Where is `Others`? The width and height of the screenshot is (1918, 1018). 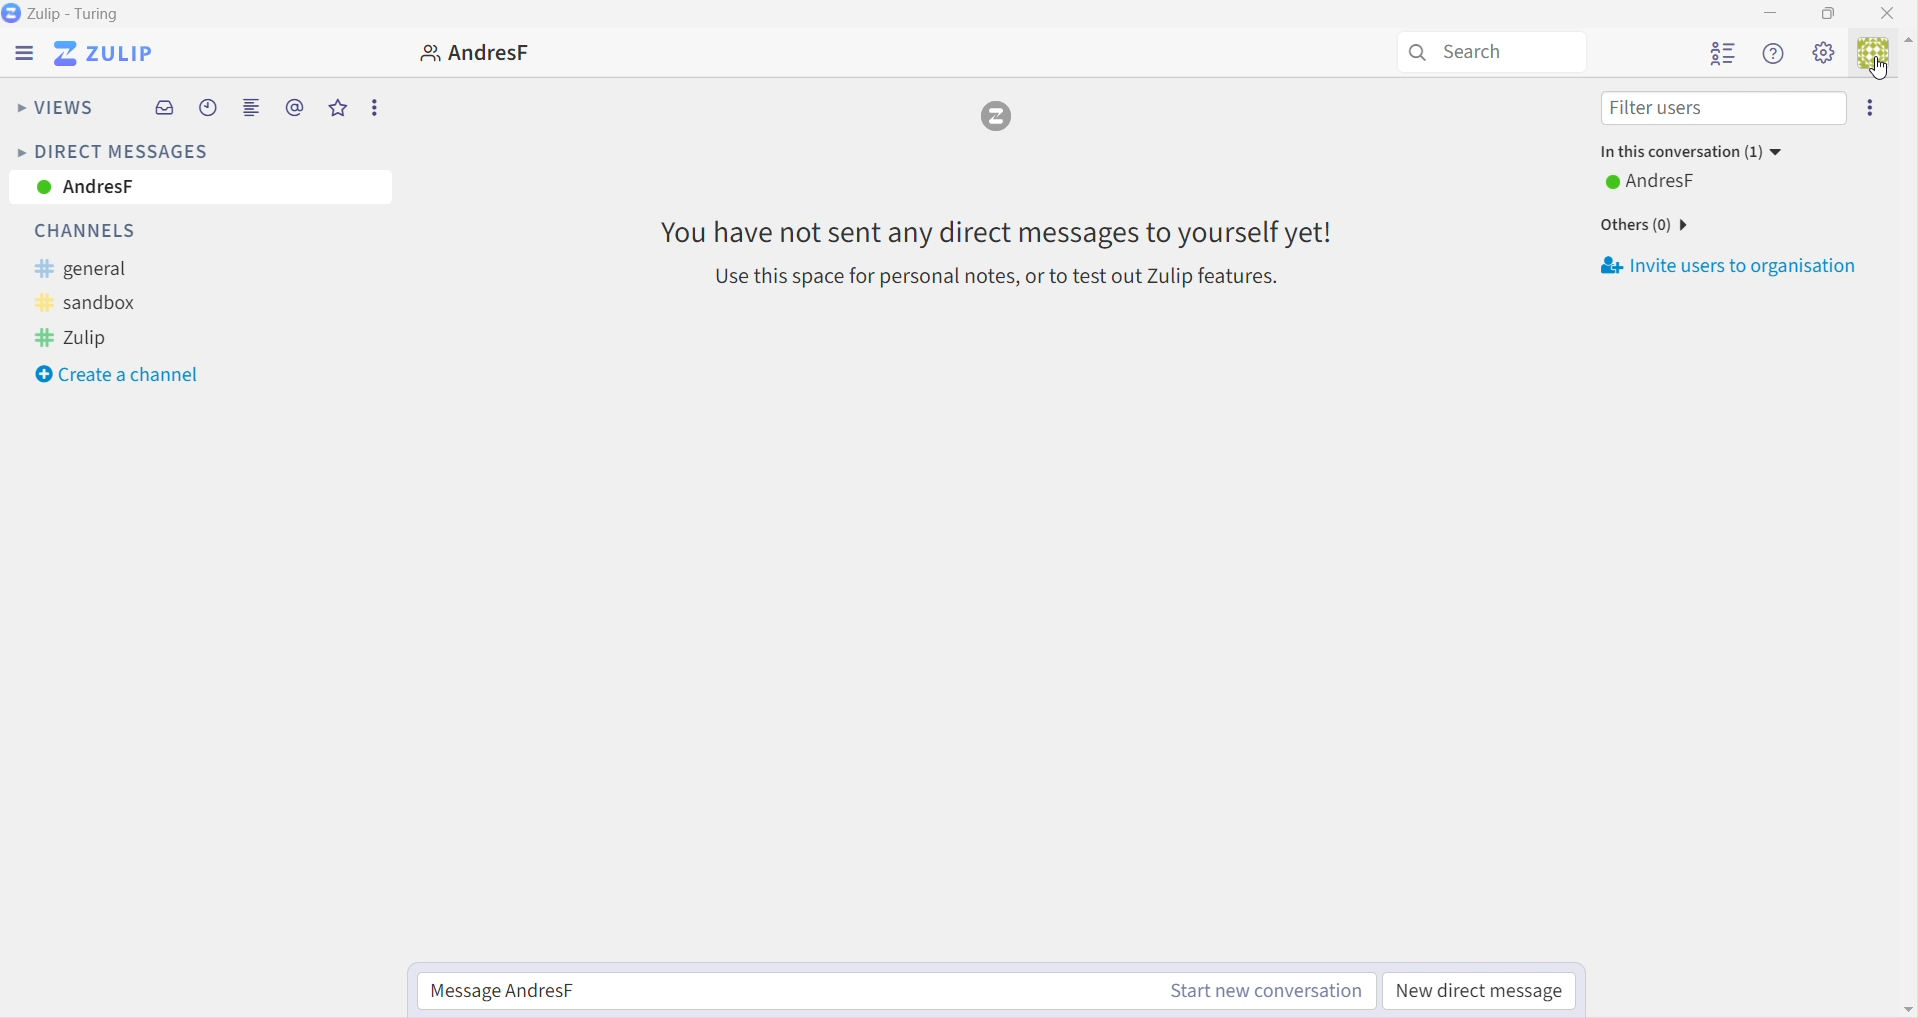 Others is located at coordinates (1643, 224).